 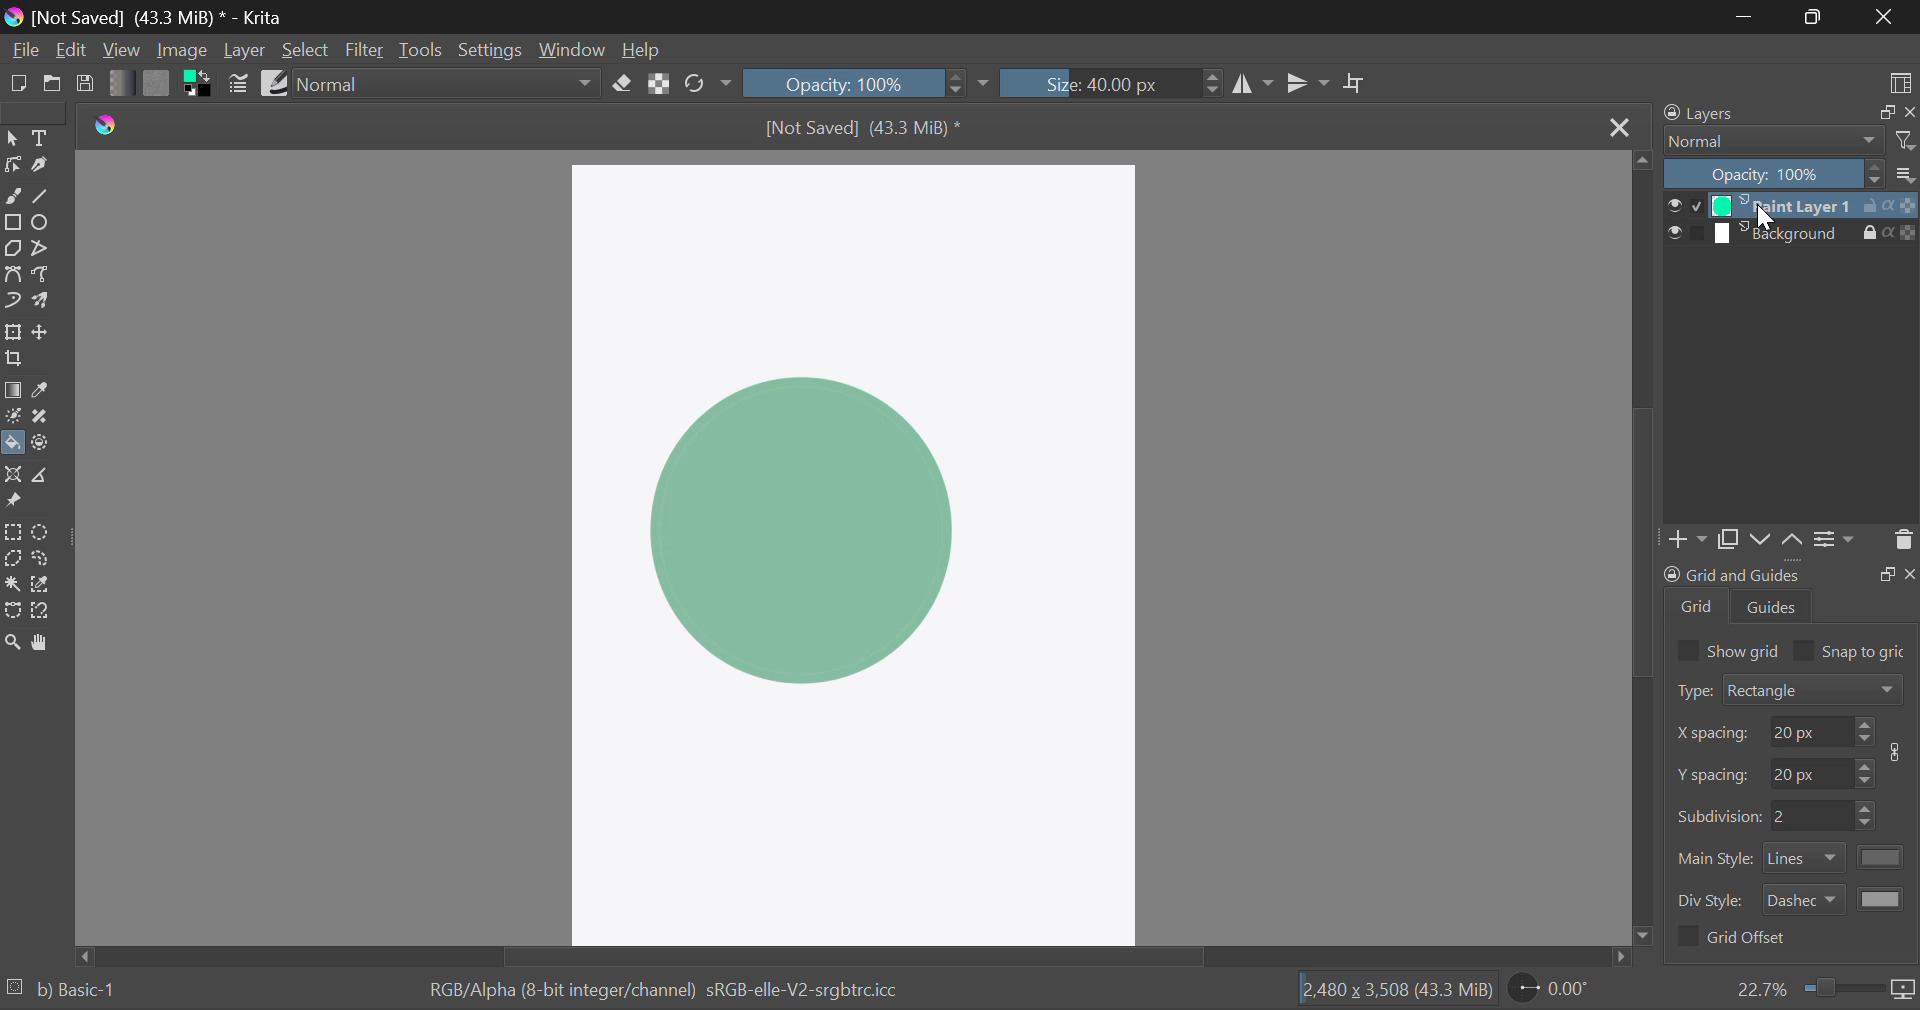 I want to click on Minimize, so click(x=1817, y=17).